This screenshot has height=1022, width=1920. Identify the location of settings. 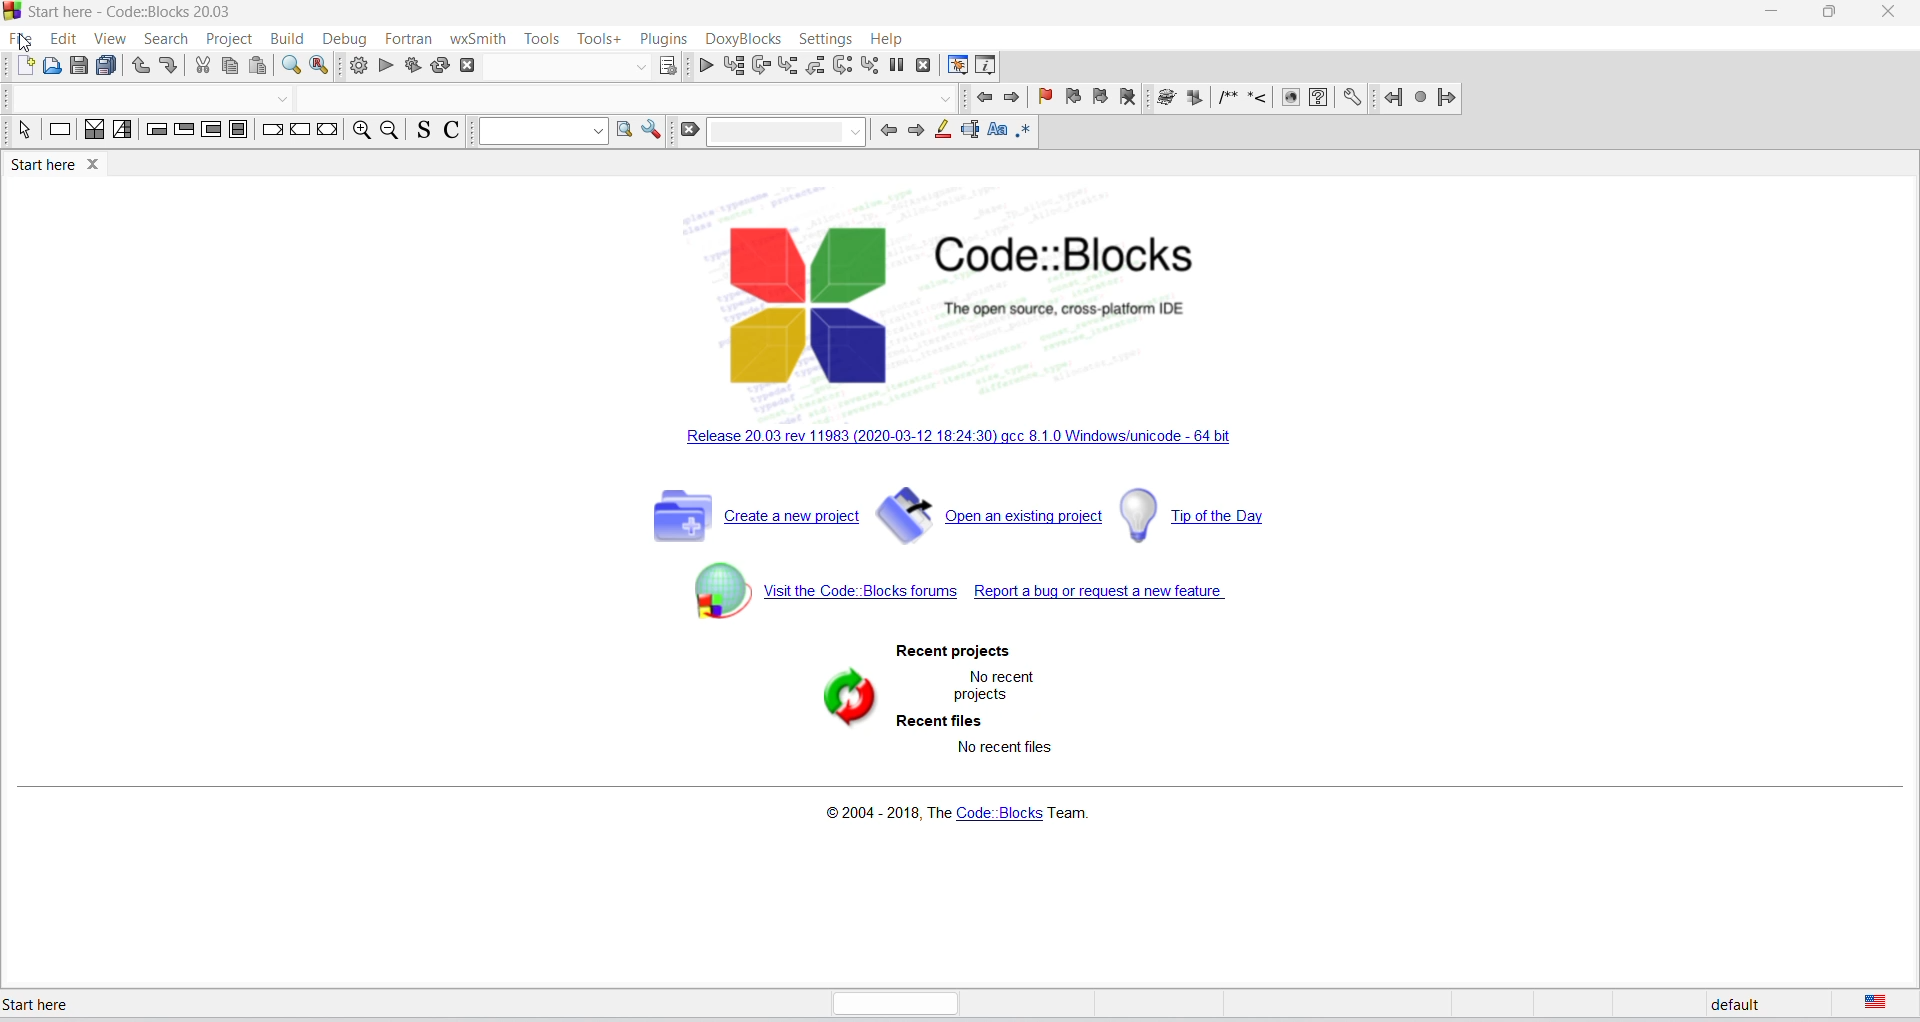
(829, 39).